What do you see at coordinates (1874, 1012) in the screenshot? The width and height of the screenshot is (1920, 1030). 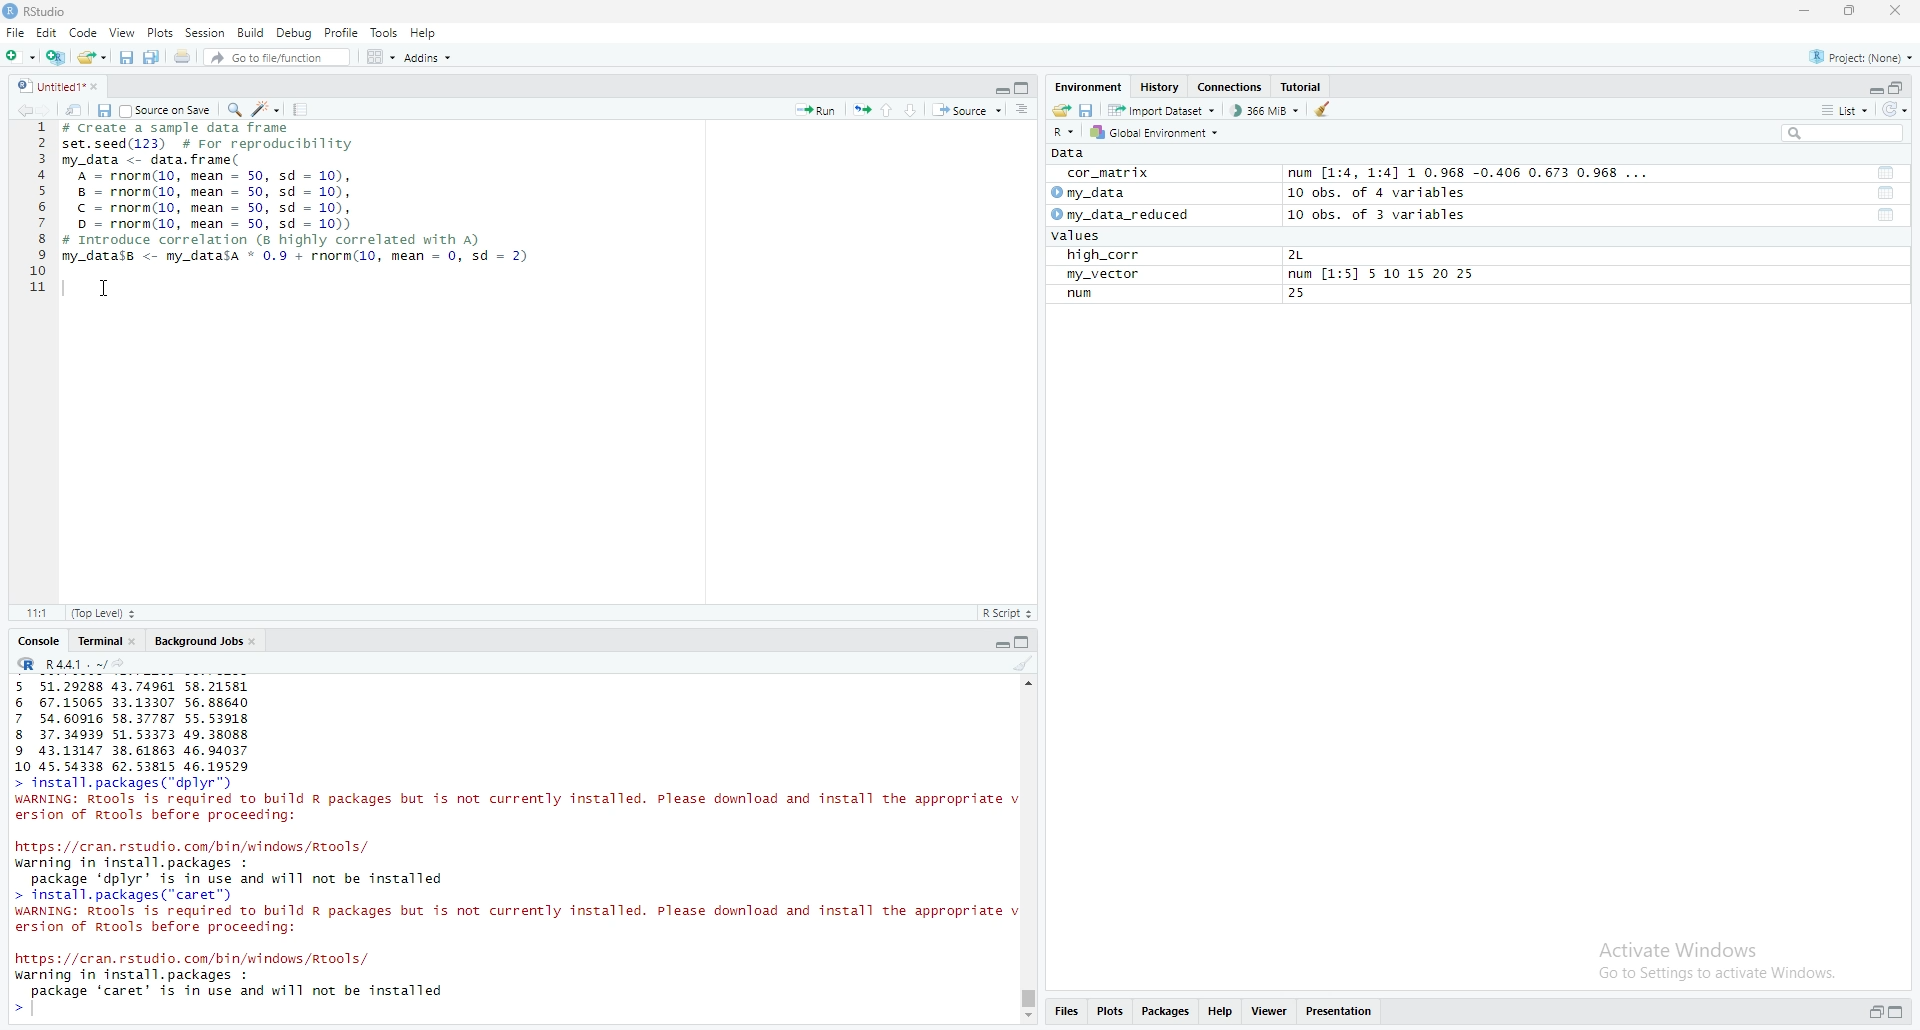 I see `open in separate window` at bounding box center [1874, 1012].